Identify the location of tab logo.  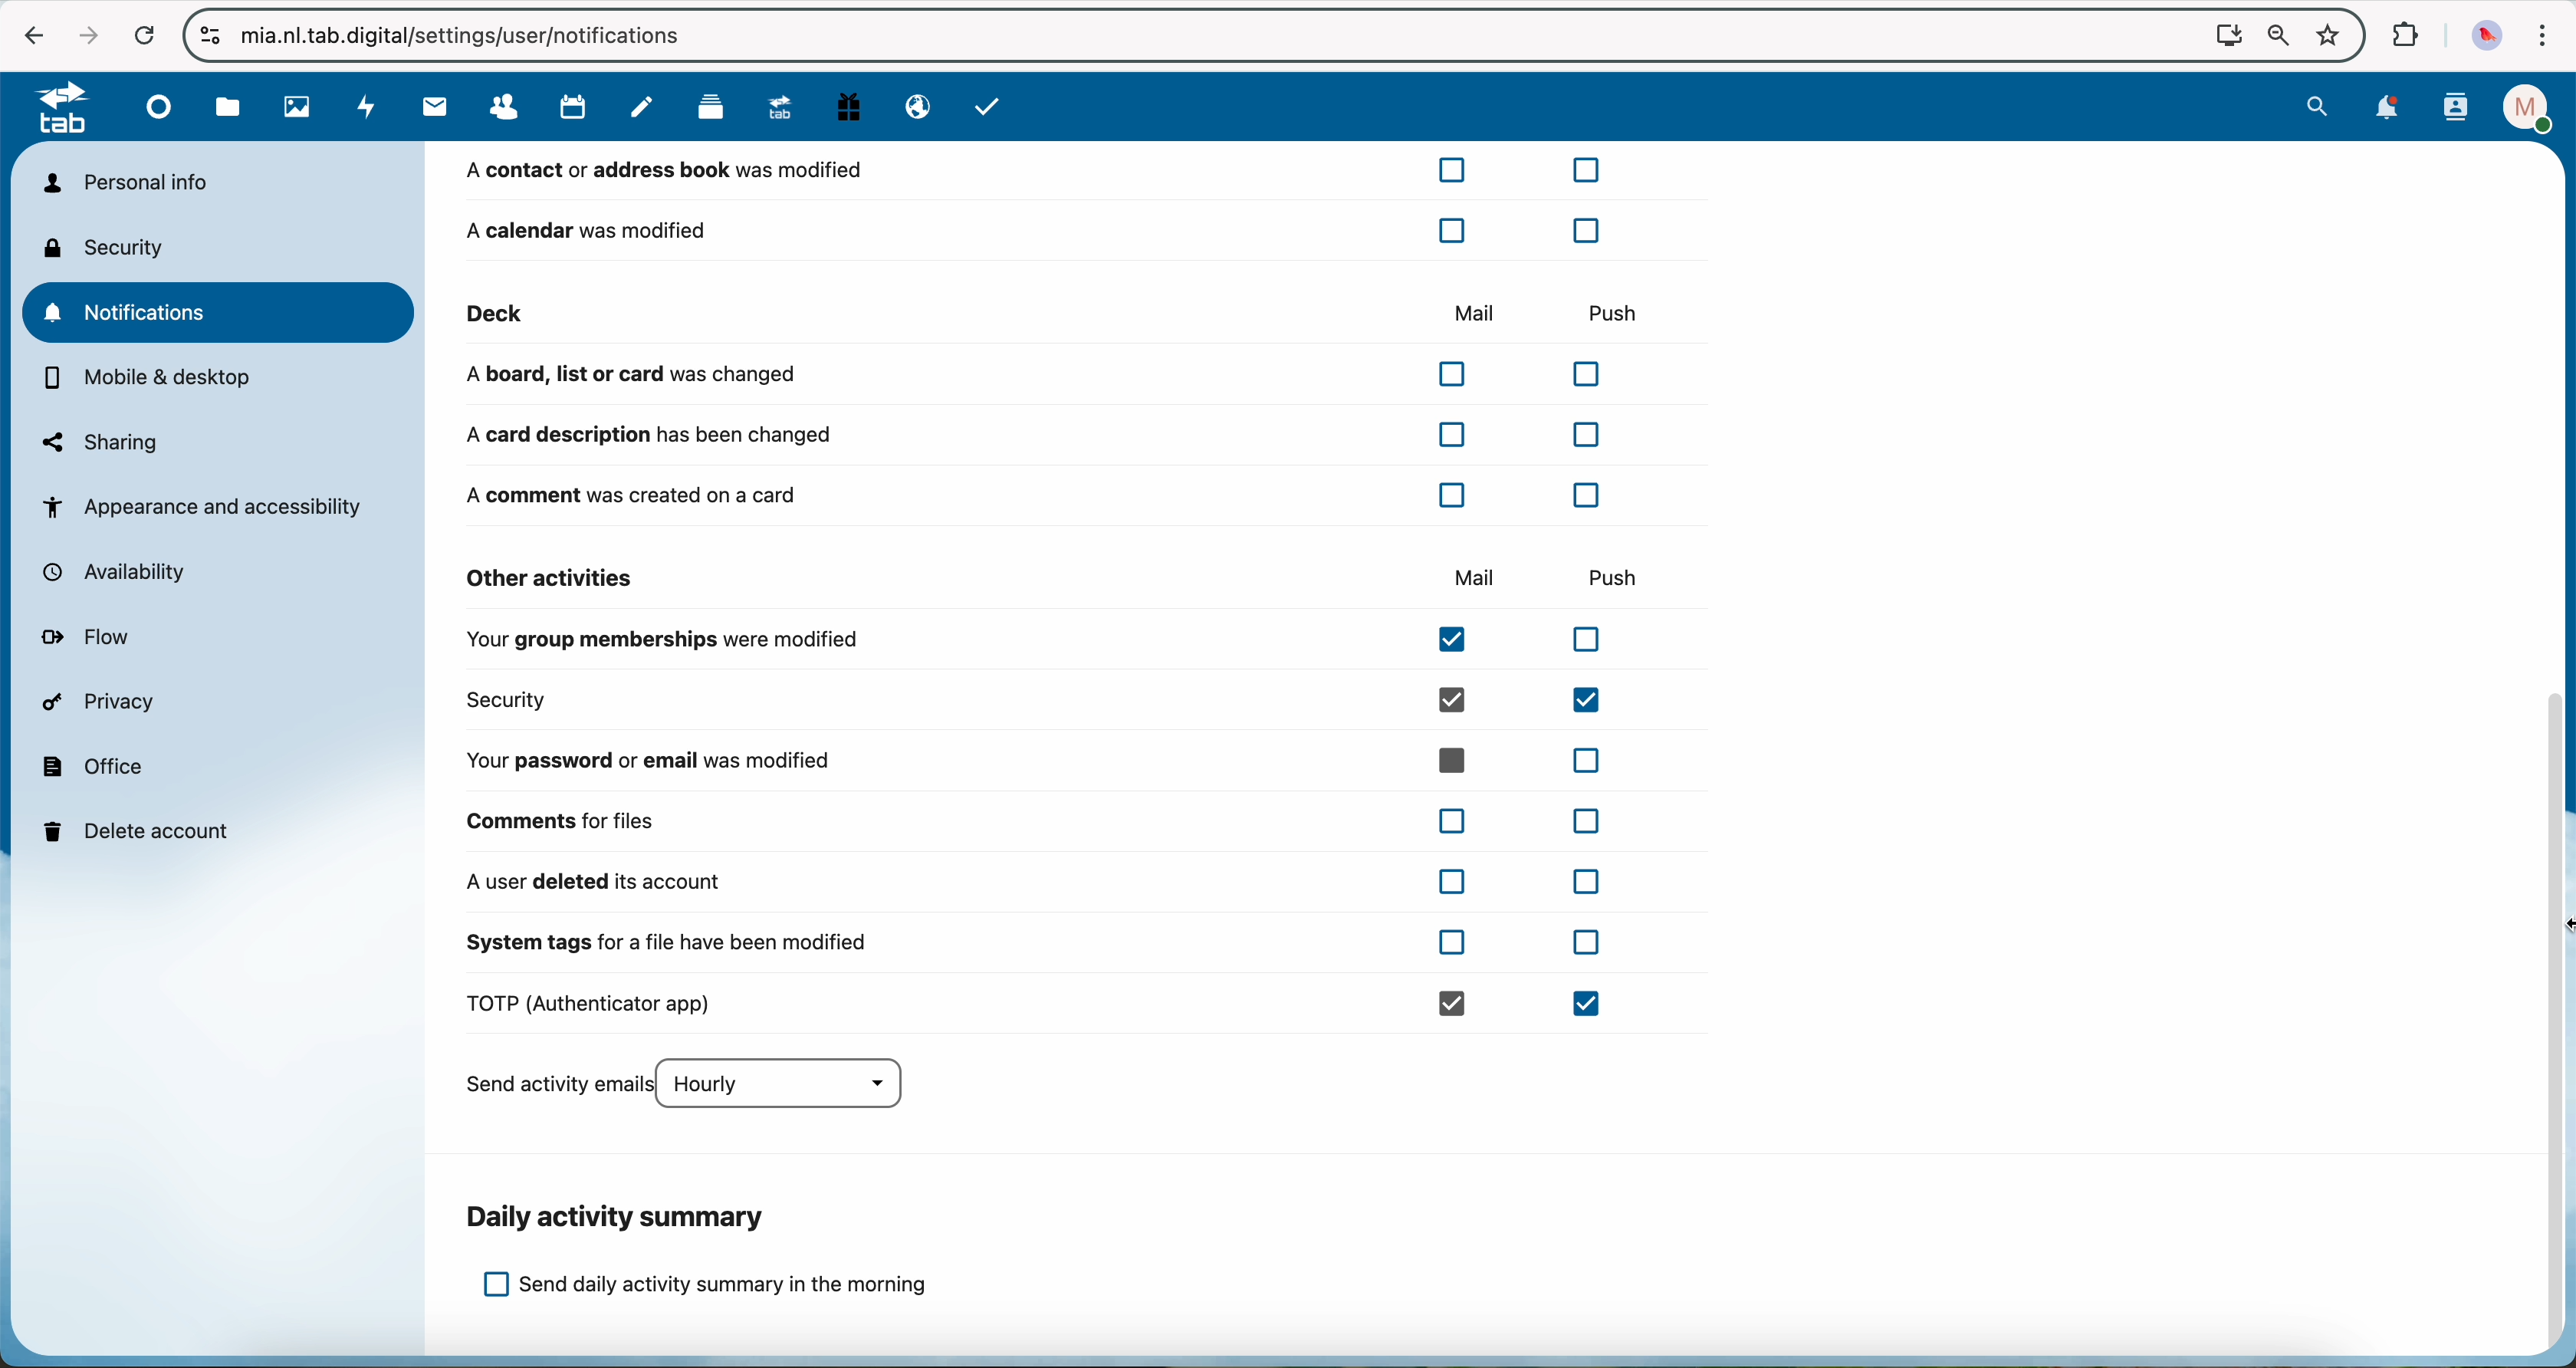
(53, 110).